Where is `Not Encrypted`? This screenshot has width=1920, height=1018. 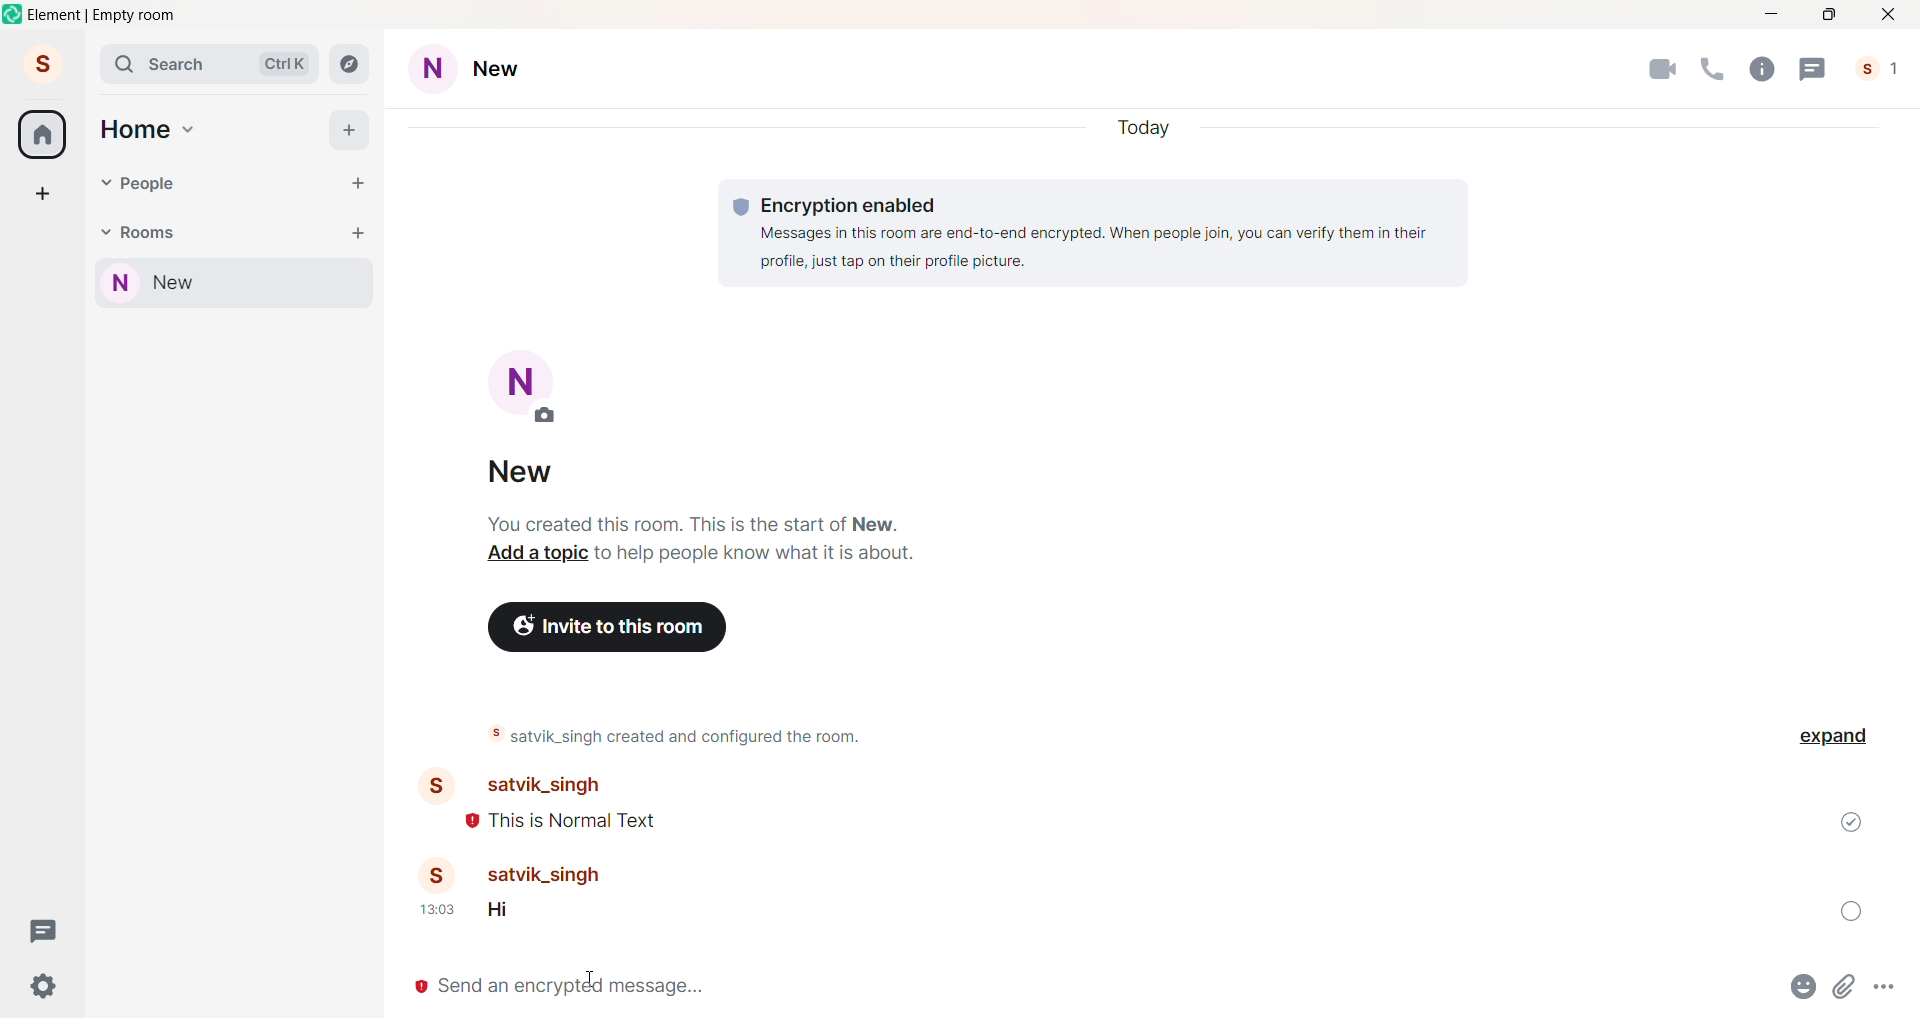 Not Encrypted is located at coordinates (472, 822).